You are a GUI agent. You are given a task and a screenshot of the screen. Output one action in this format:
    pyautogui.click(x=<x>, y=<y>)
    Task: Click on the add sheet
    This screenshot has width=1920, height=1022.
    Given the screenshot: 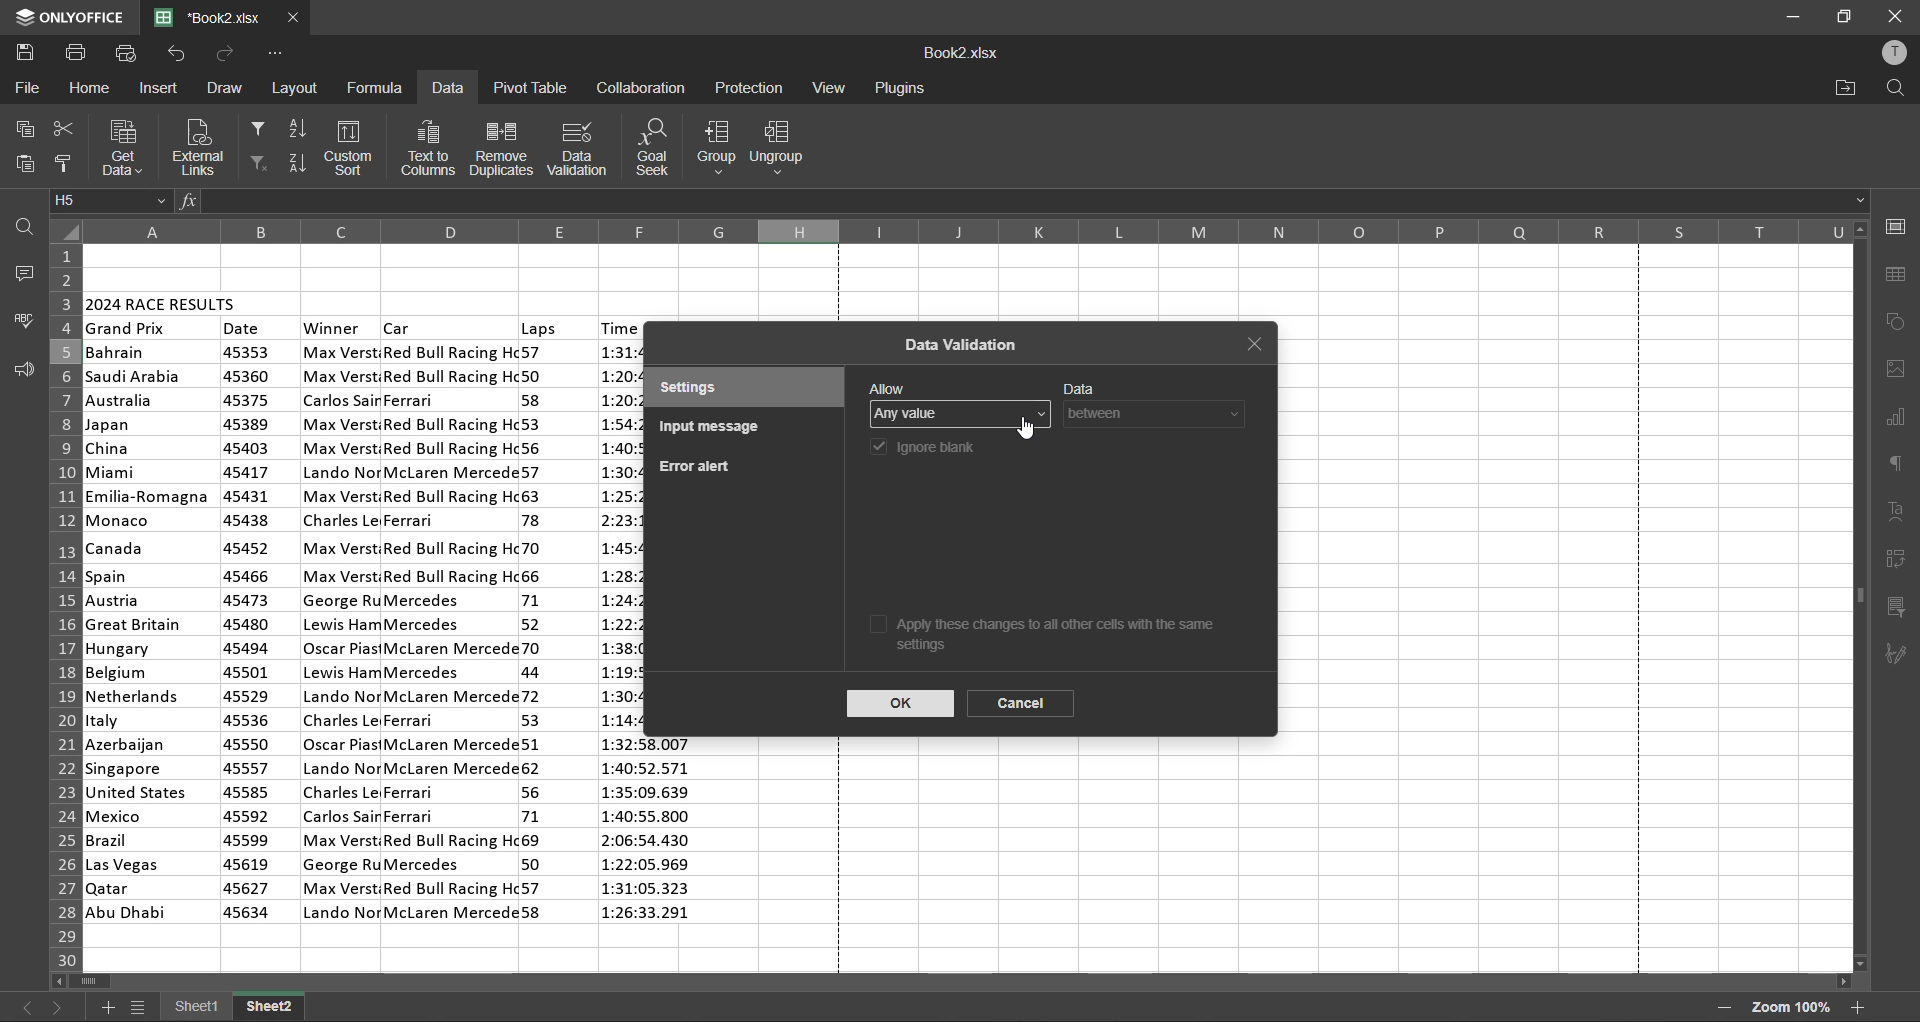 What is the action you would take?
    pyautogui.click(x=107, y=1007)
    